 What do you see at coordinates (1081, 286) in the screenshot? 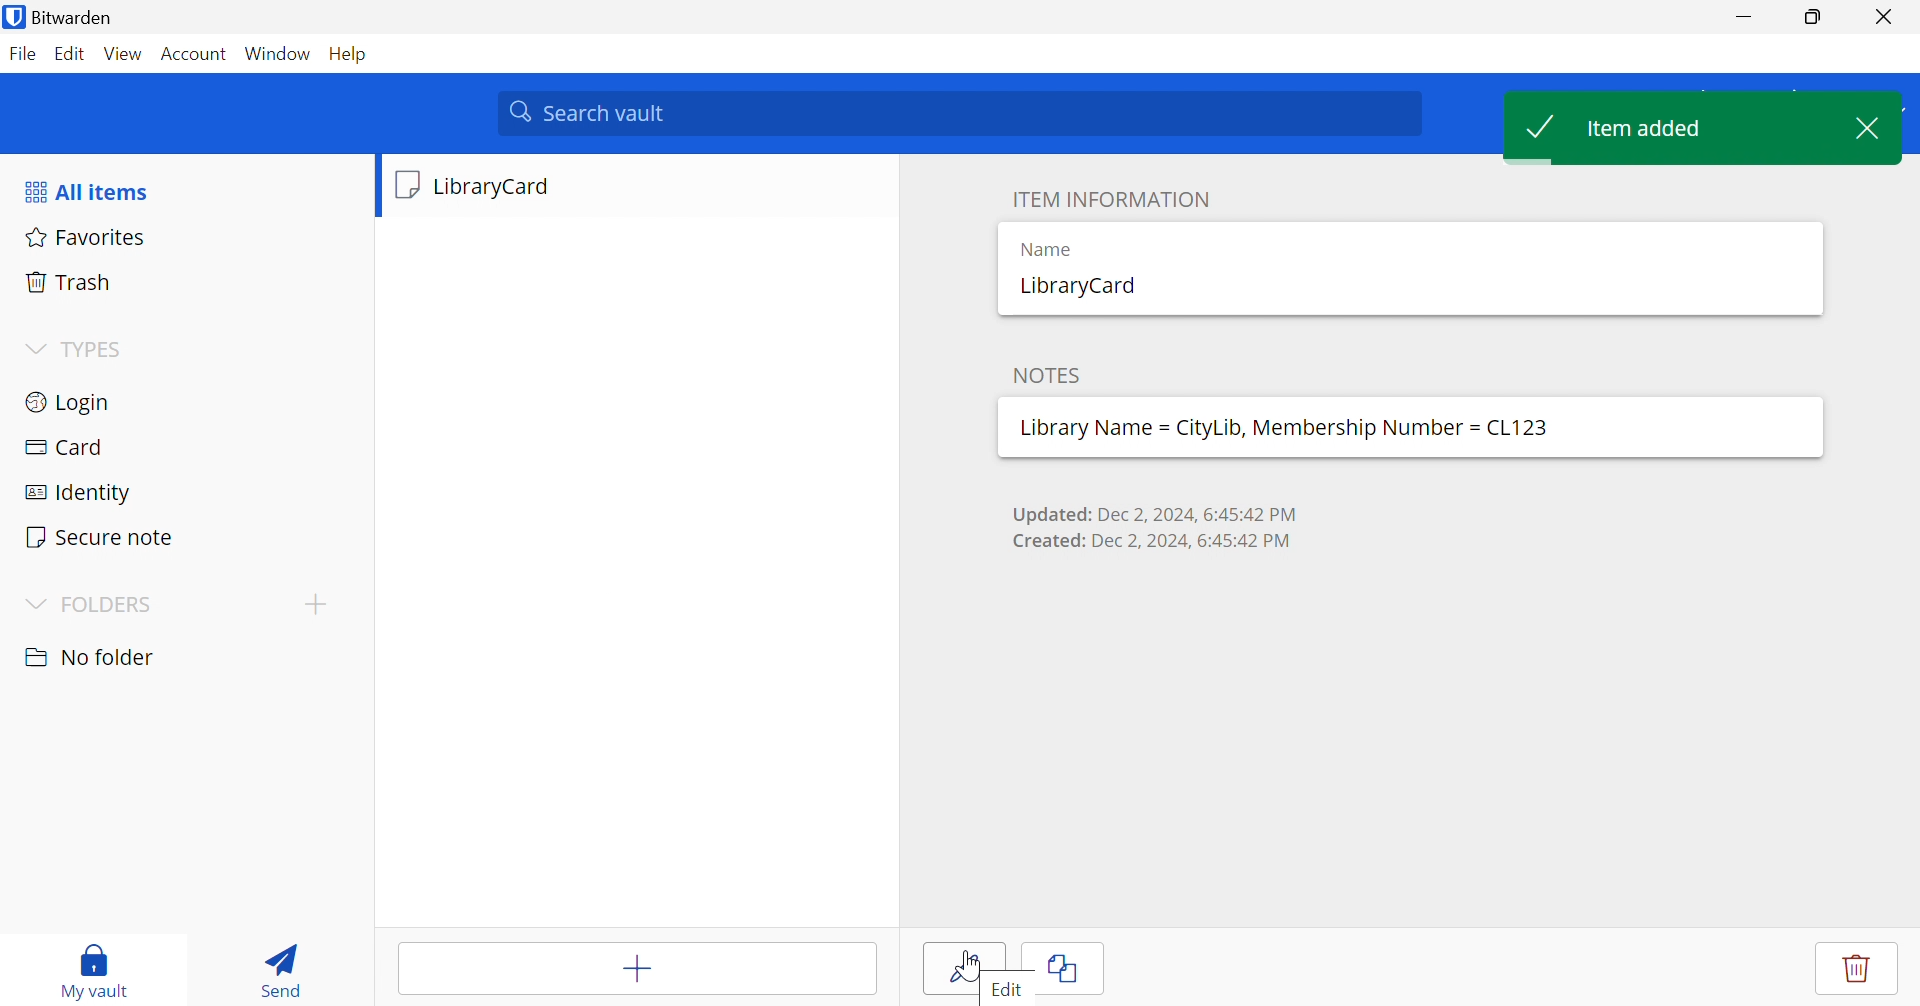
I see `LibraryCard` at bounding box center [1081, 286].